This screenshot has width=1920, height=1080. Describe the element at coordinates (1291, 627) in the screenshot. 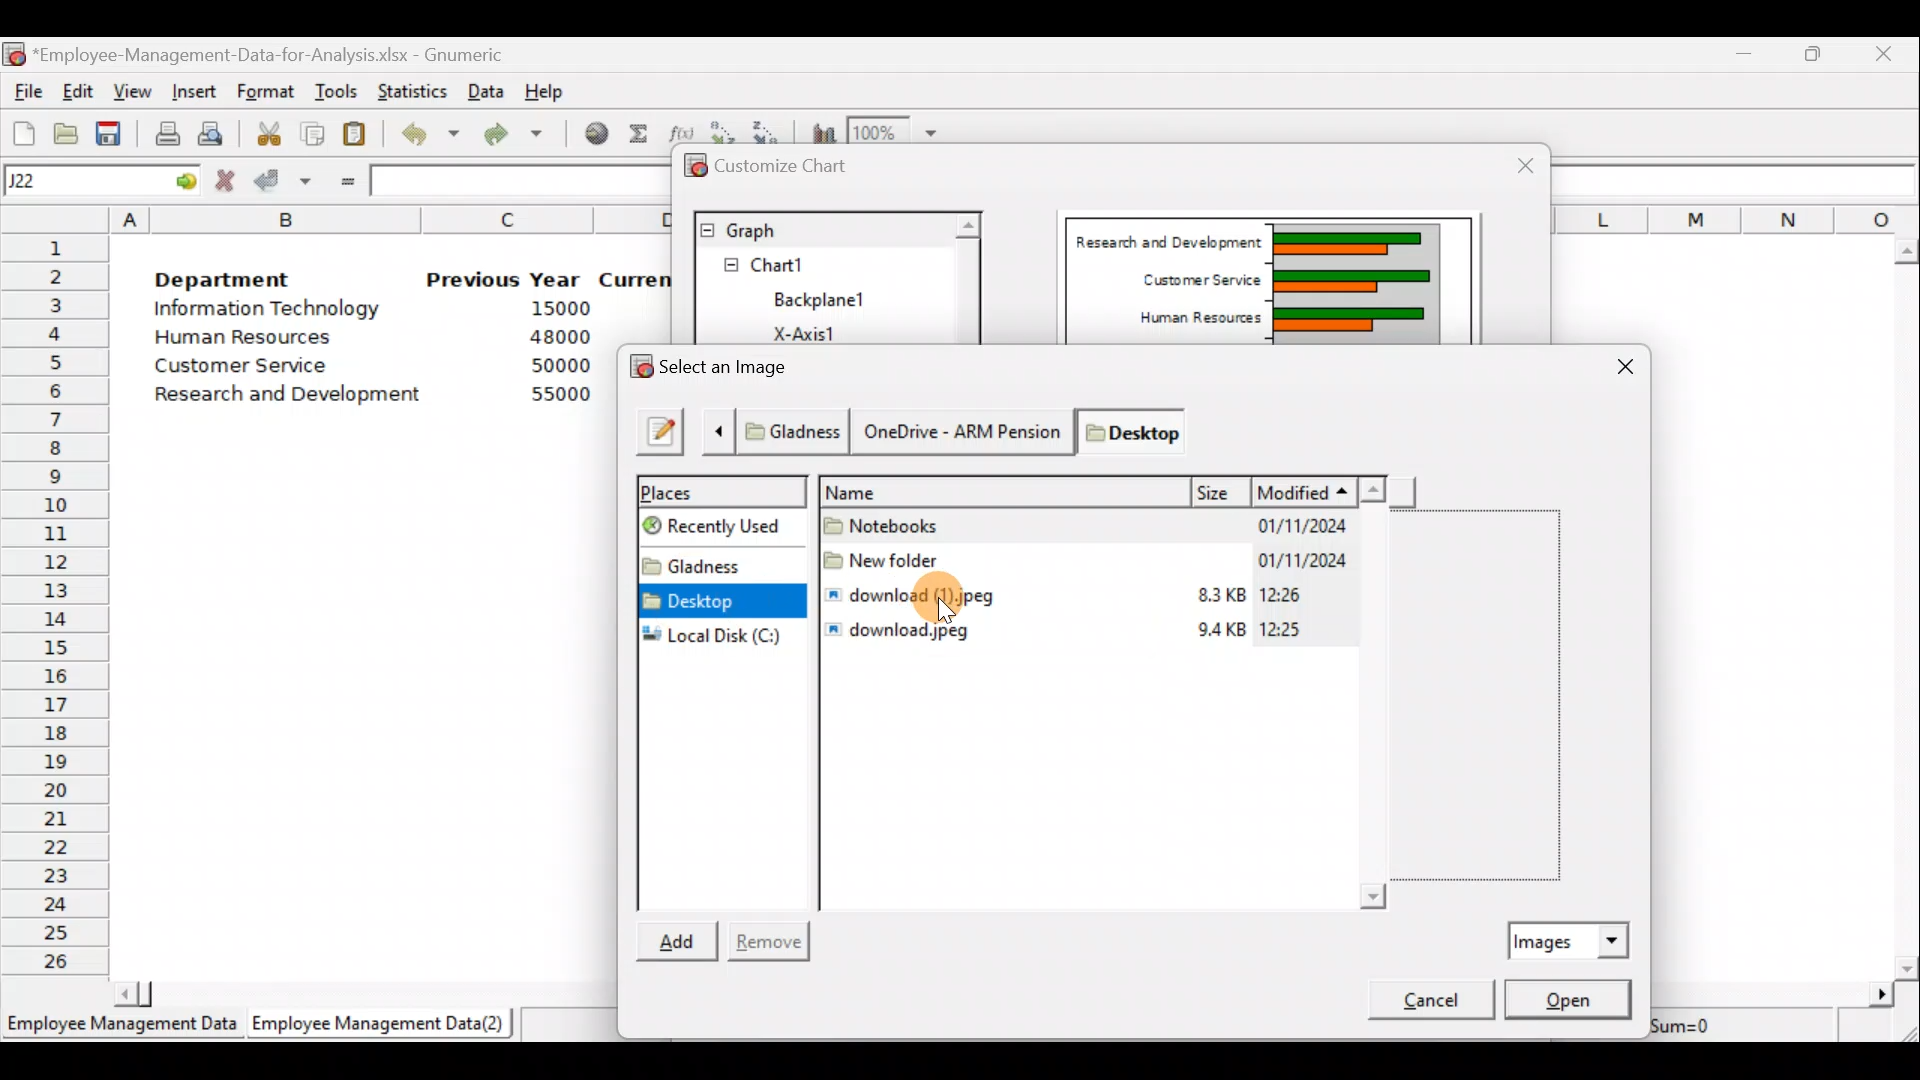

I see `12:25` at that location.